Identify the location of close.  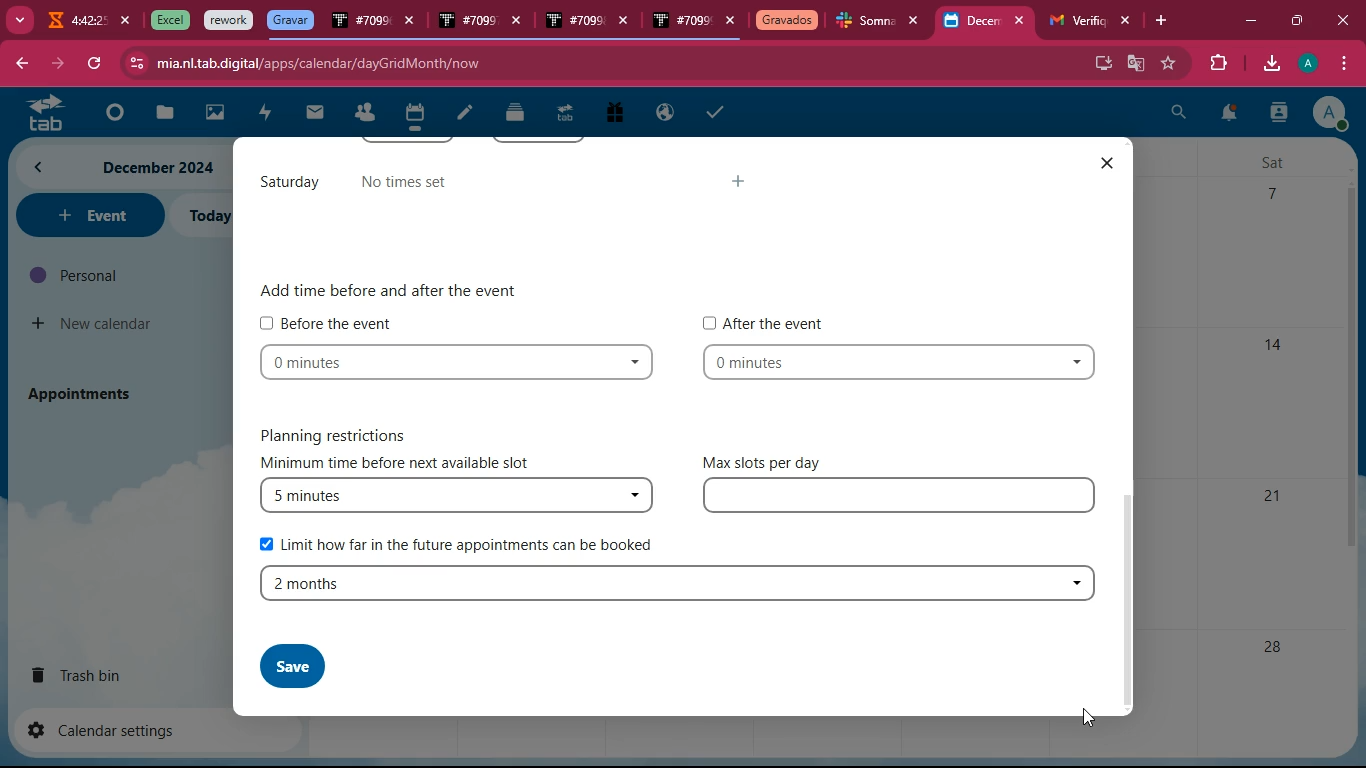
(919, 21).